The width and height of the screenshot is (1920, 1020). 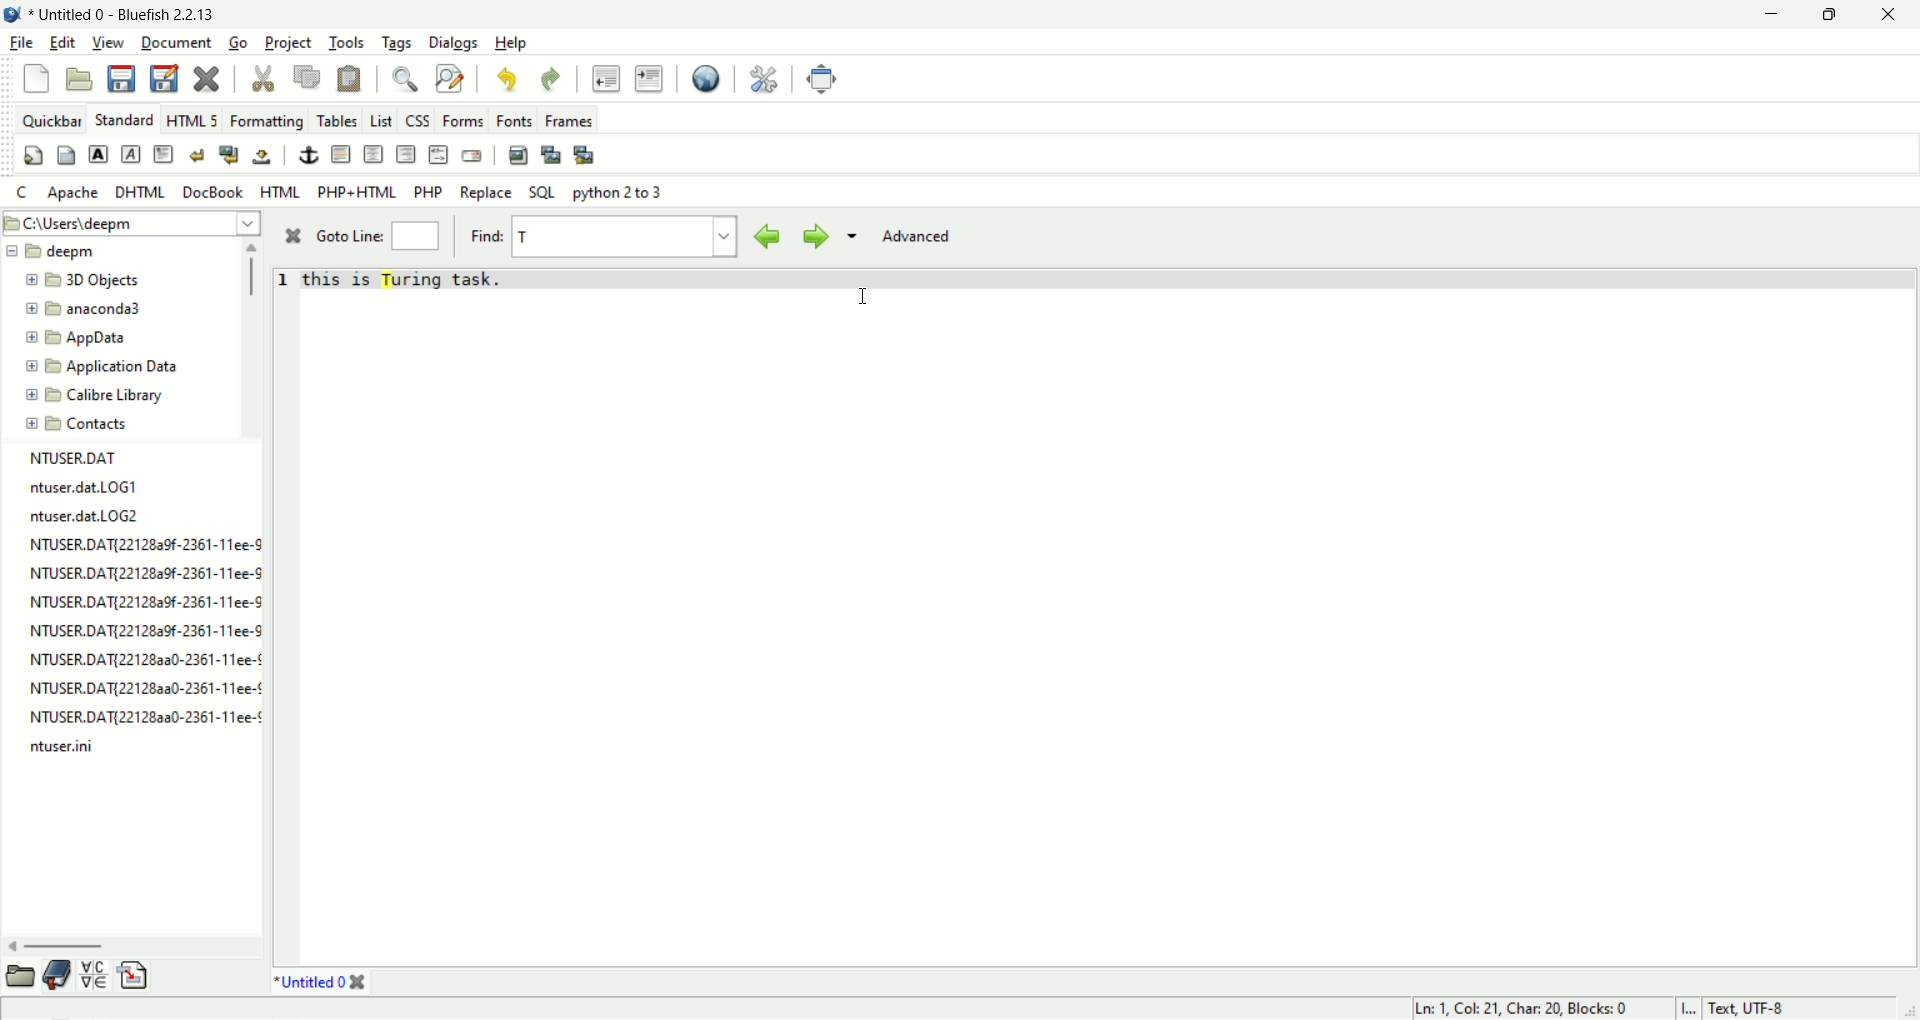 What do you see at coordinates (80, 80) in the screenshot?
I see `open file` at bounding box center [80, 80].